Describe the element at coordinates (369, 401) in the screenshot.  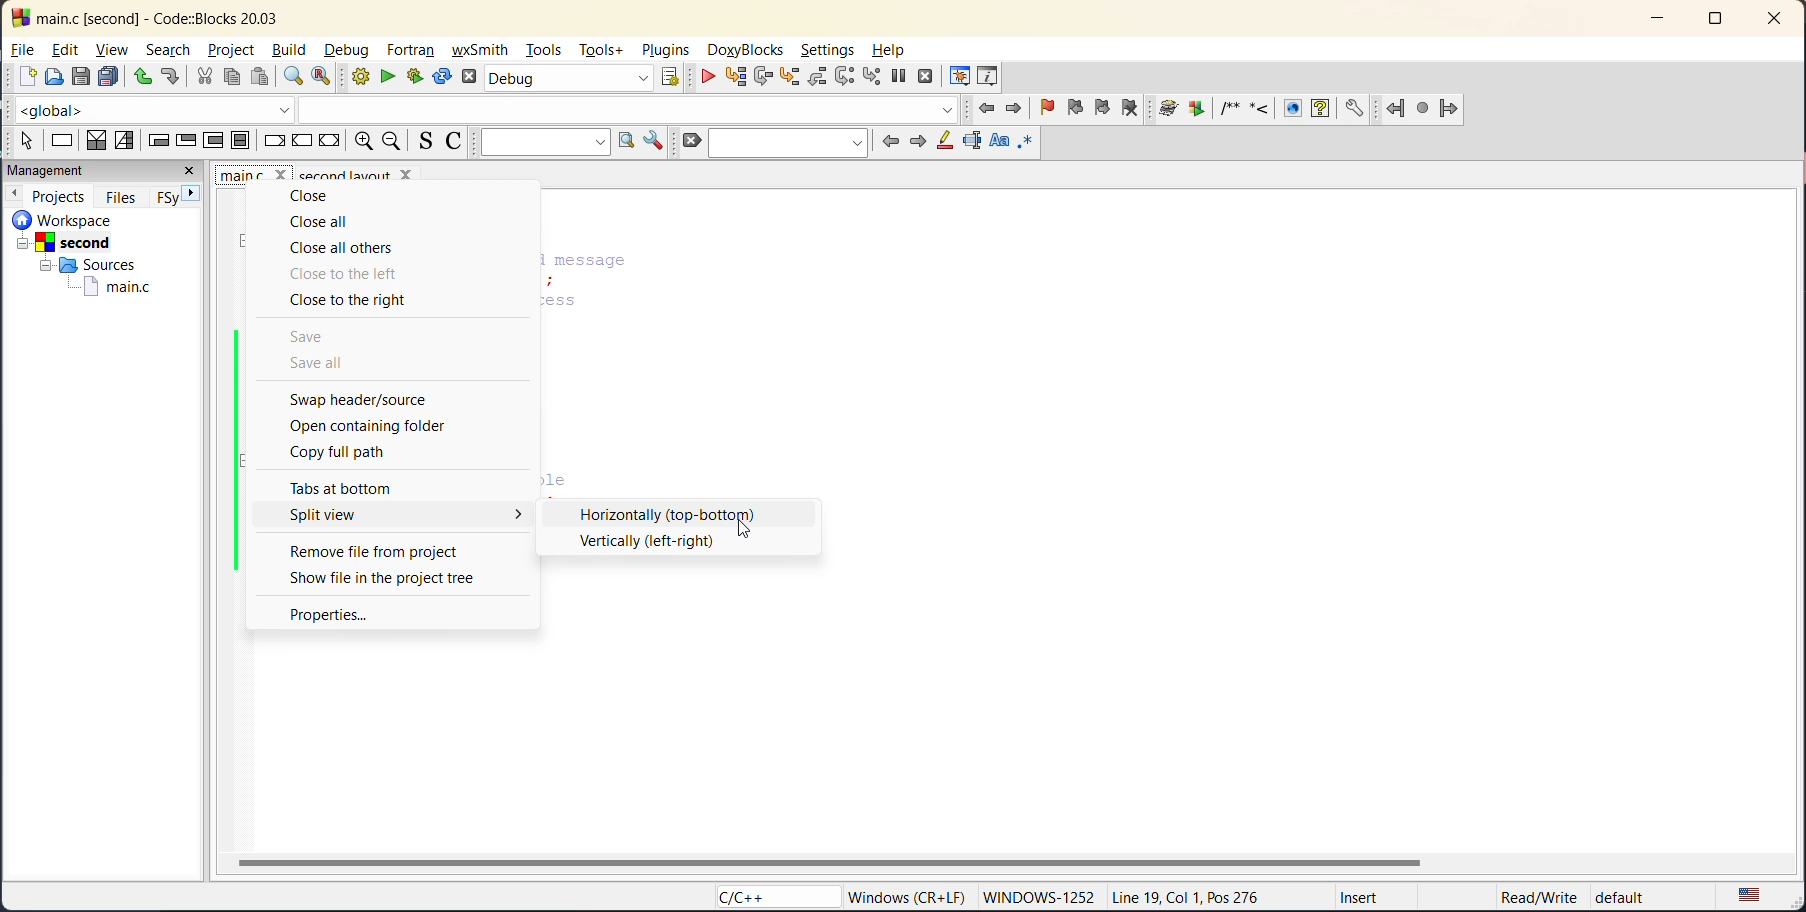
I see `swap header` at that location.